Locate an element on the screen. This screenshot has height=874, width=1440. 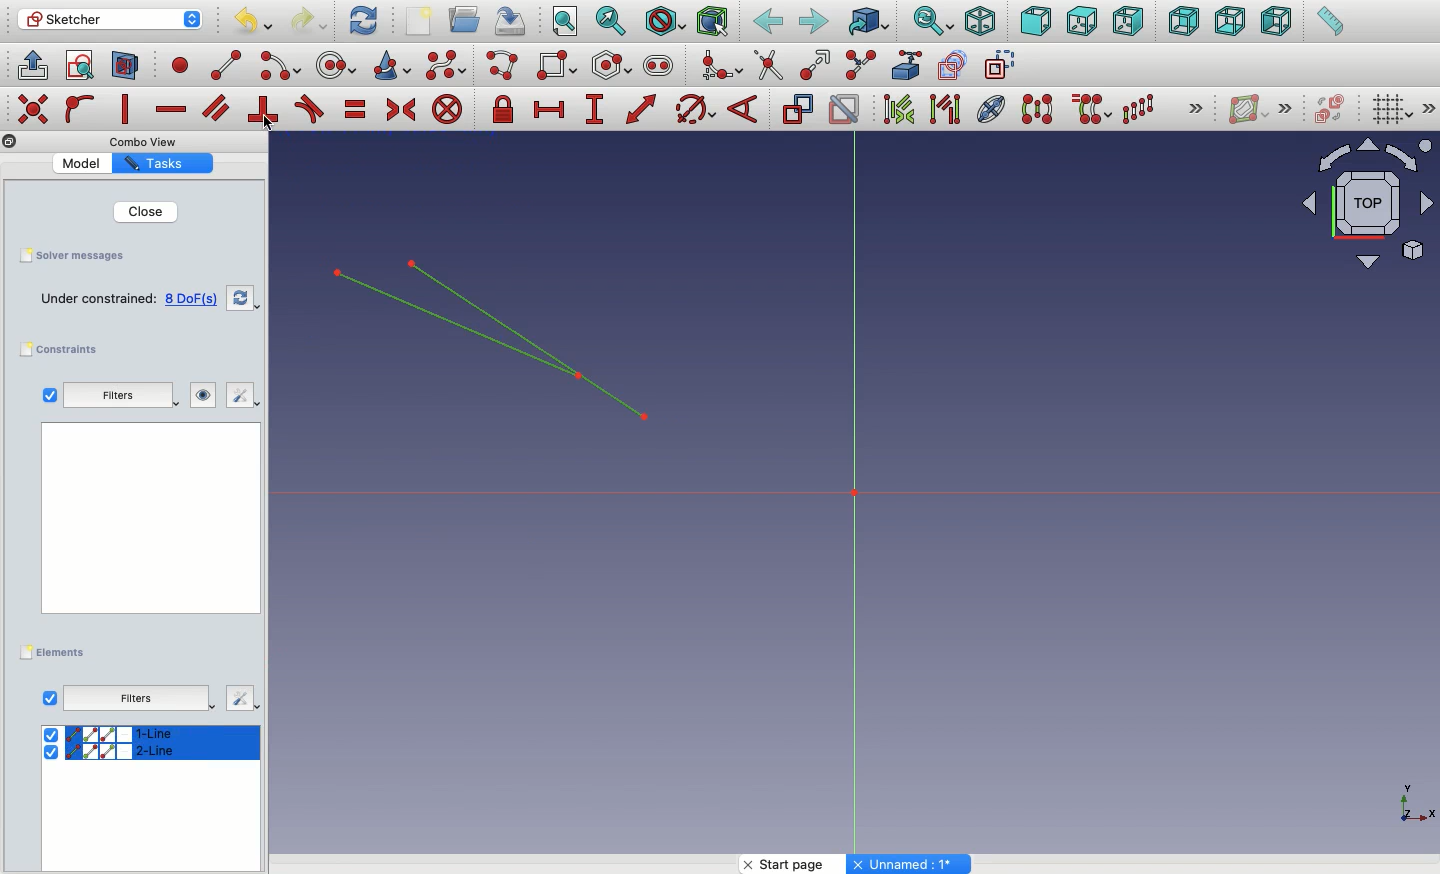
circle is located at coordinates (337, 65).